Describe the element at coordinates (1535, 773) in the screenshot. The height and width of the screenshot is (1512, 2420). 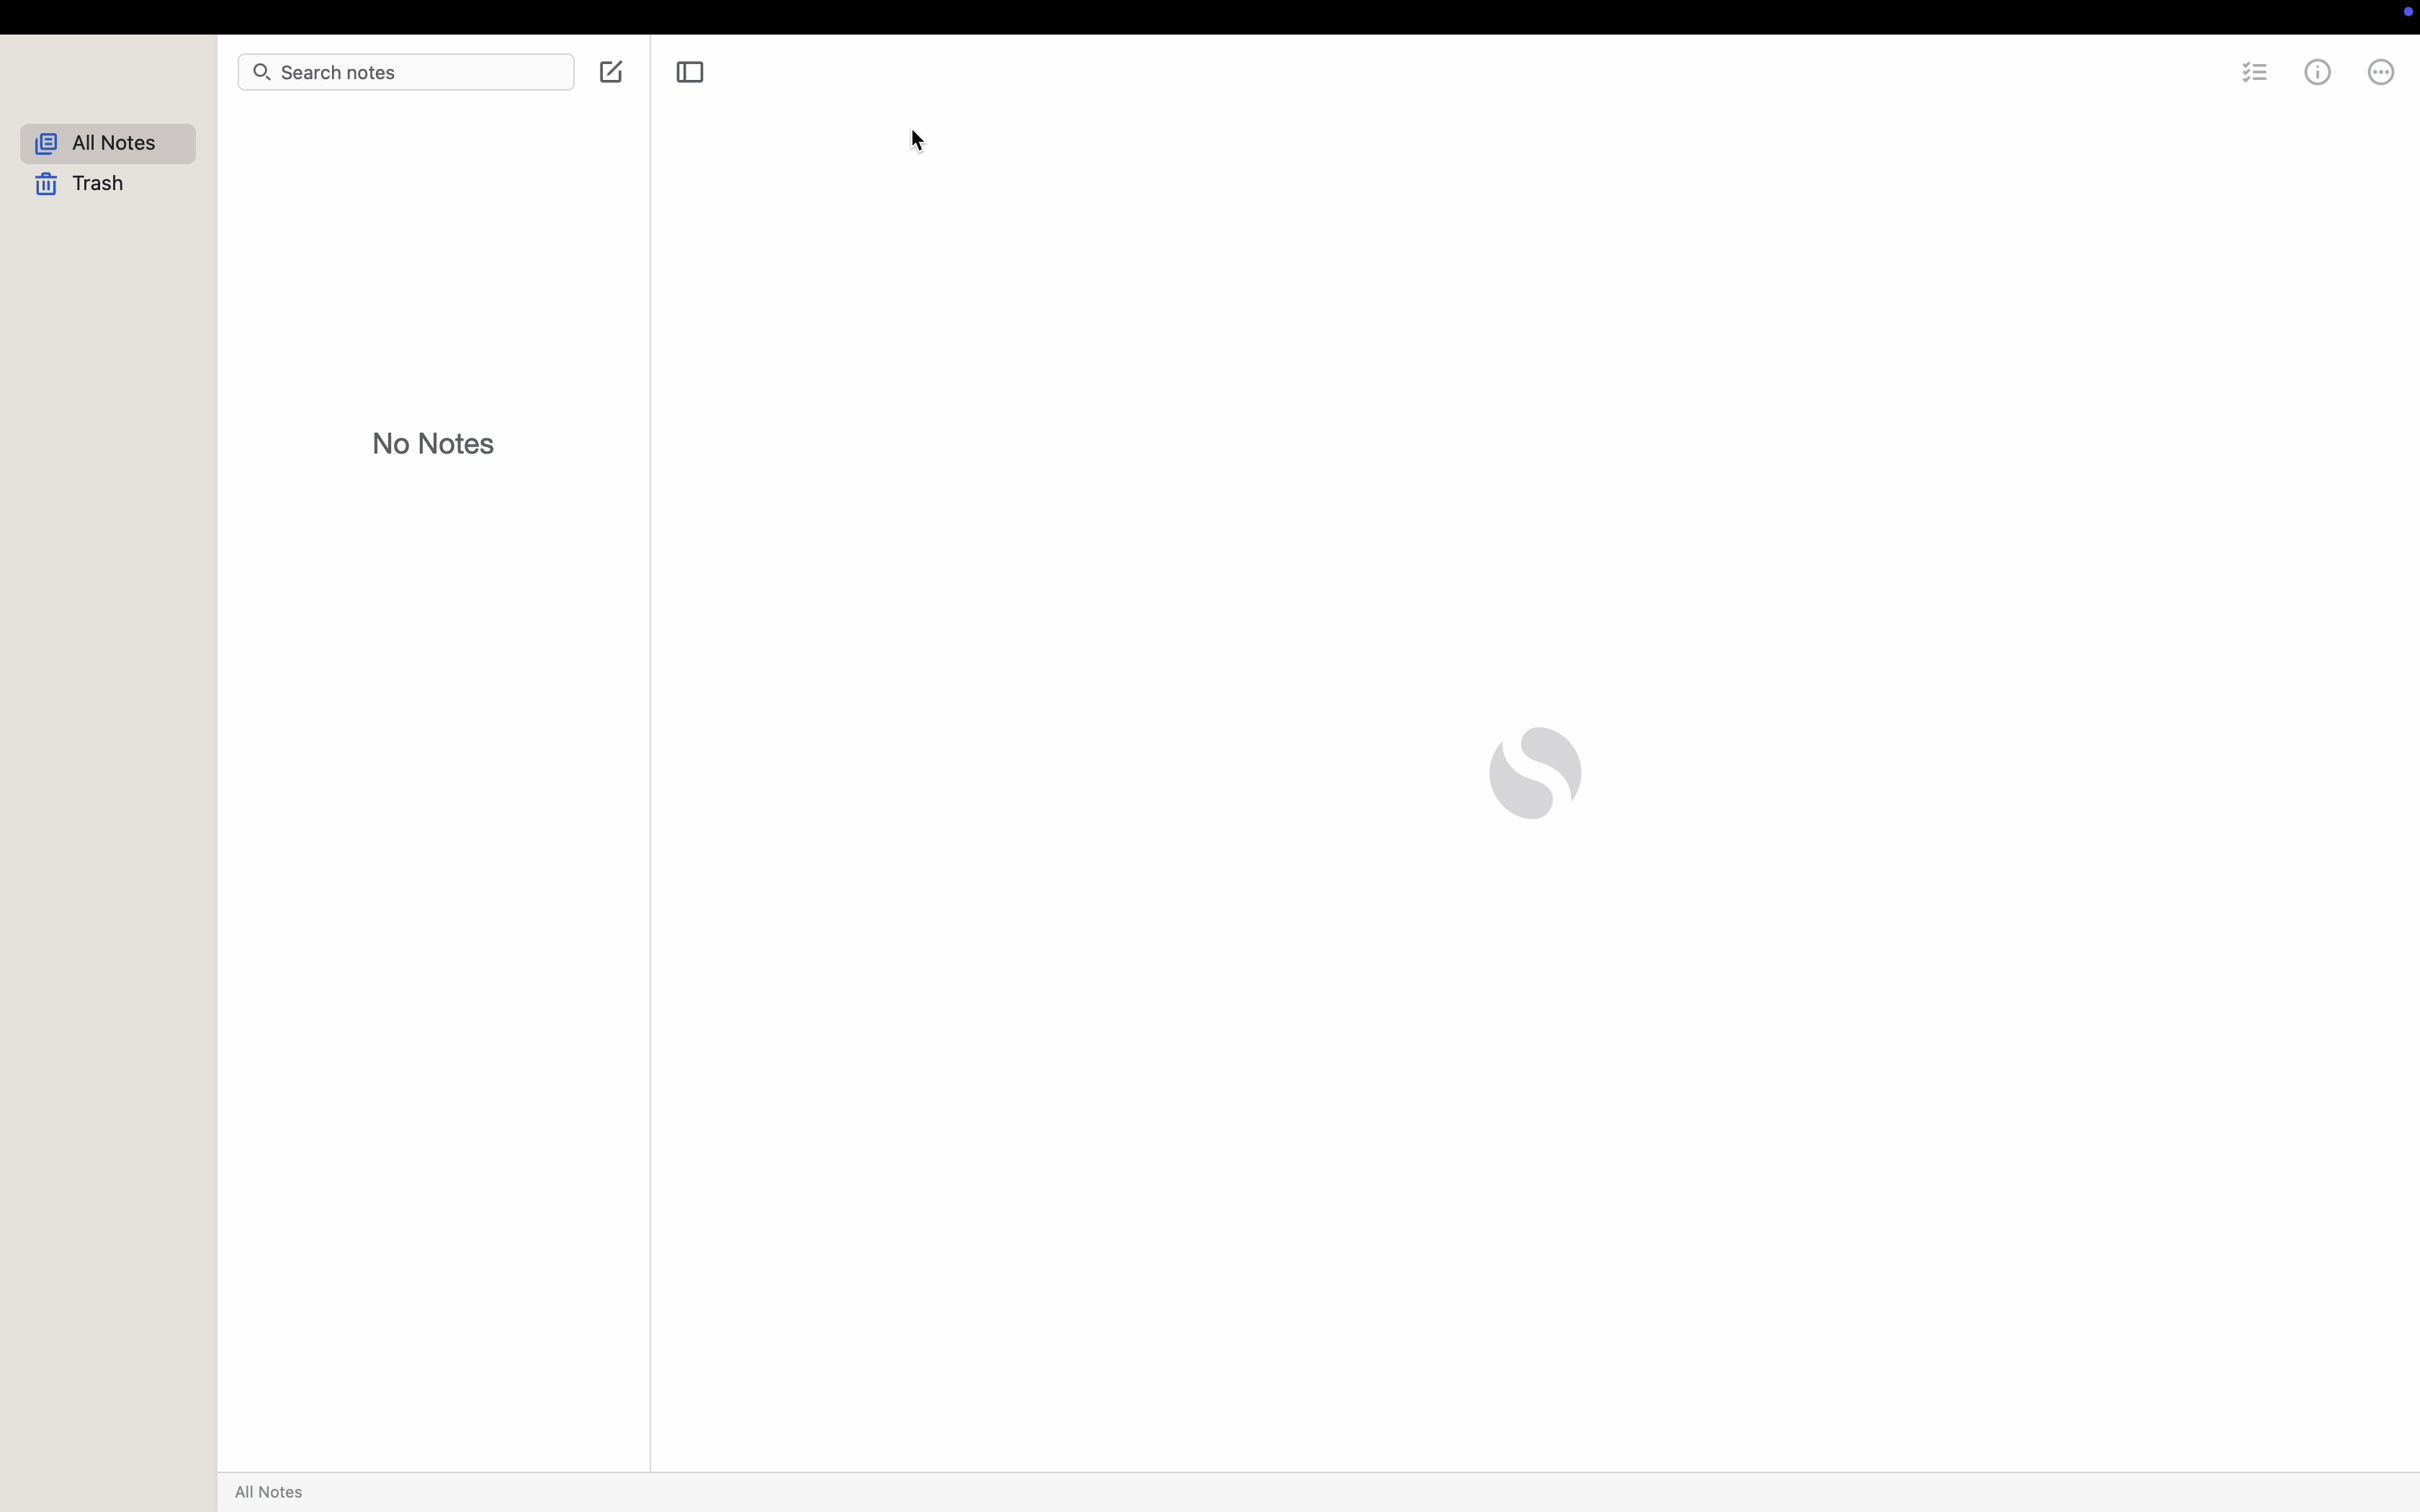
I see `Simplenote logo` at that location.